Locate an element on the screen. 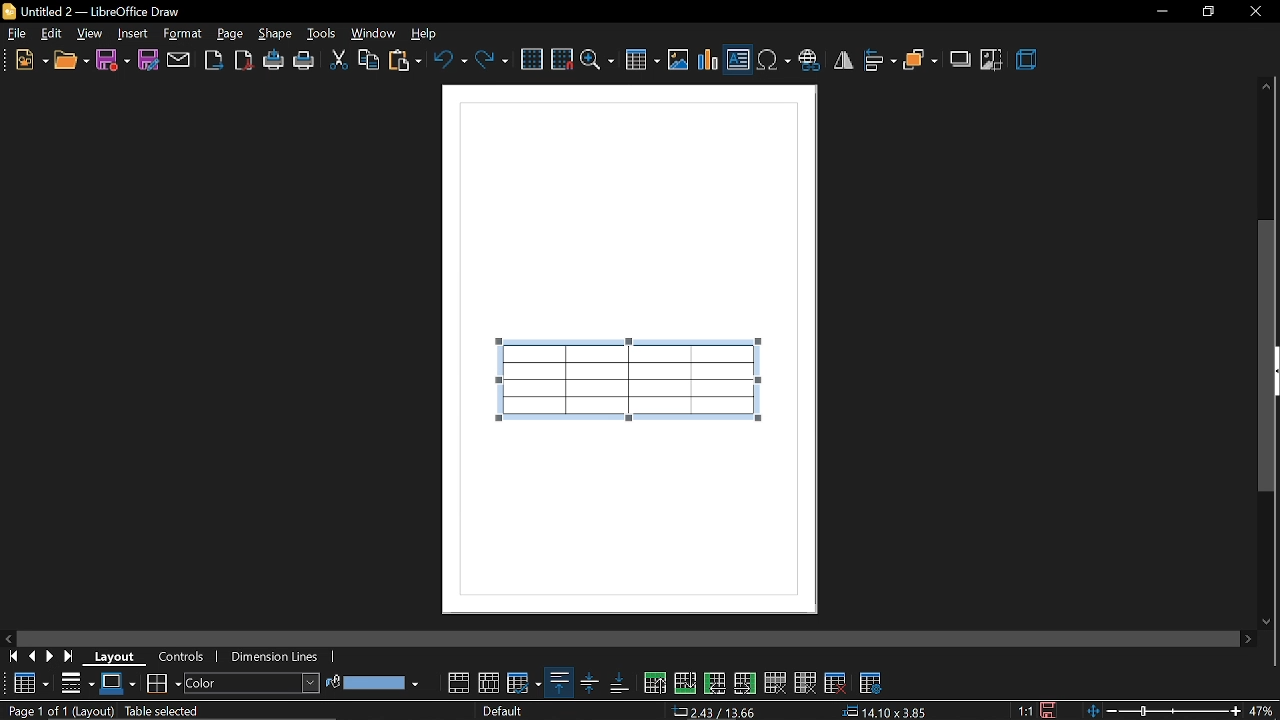 The width and height of the screenshot is (1280, 720). file is located at coordinates (14, 33).